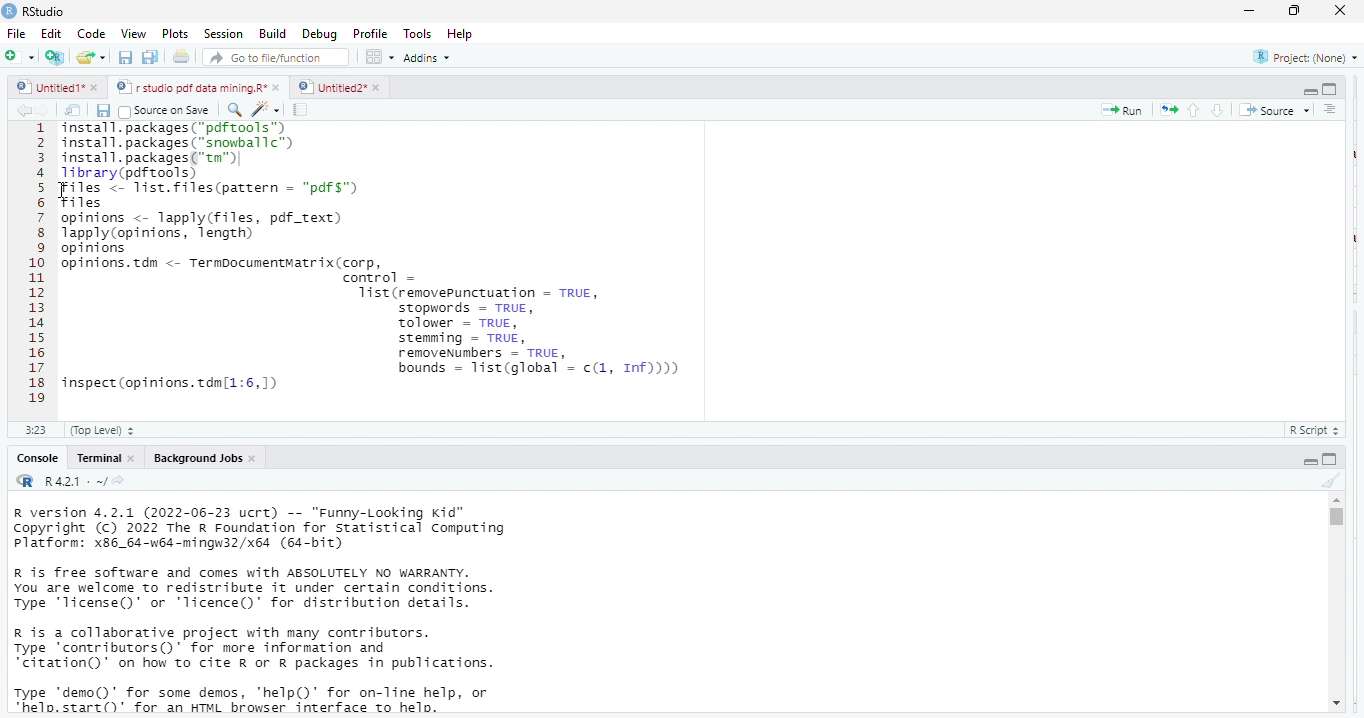 The height and width of the screenshot is (718, 1364). What do you see at coordinates (104, 109) in the screenshot?
I see `save current` at bounding box center [104, 109].